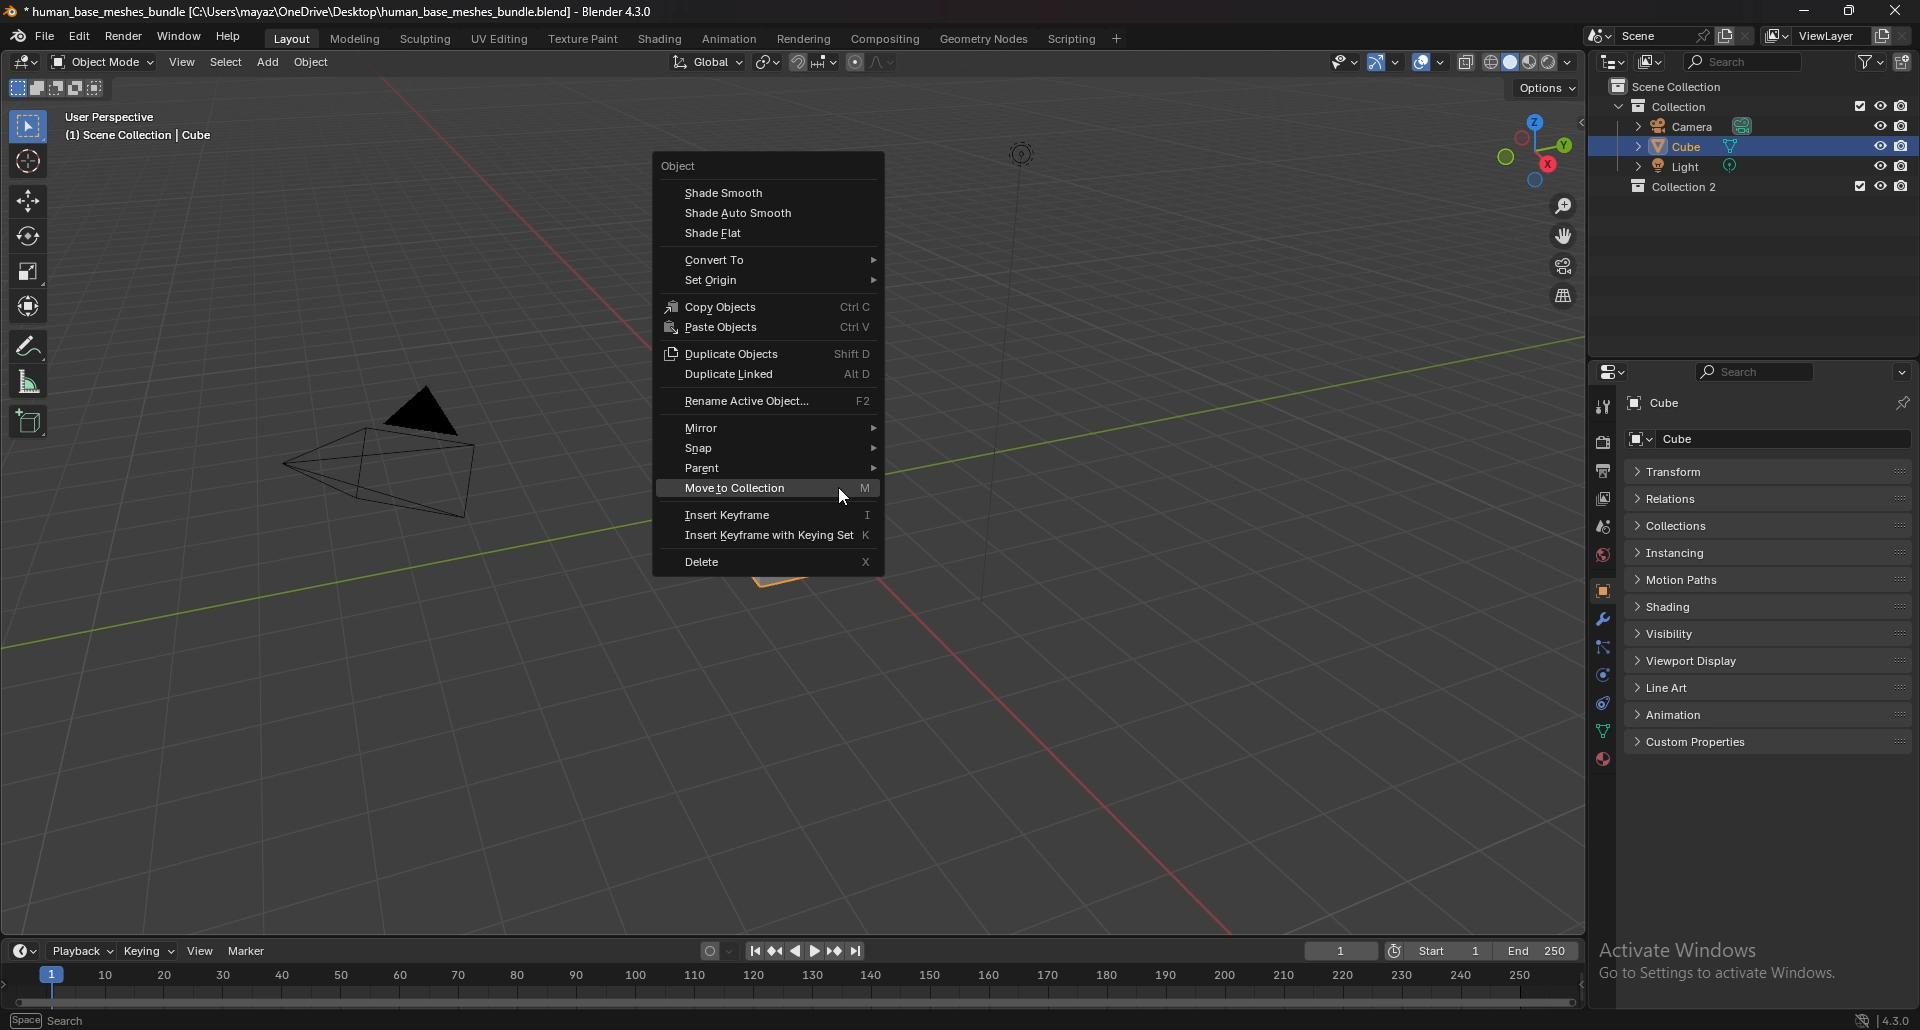 The height and width of the screenshot is (1030, 1920). Describe the element at coordinates (749, 166) in the screenshot. I see `object` at that location.